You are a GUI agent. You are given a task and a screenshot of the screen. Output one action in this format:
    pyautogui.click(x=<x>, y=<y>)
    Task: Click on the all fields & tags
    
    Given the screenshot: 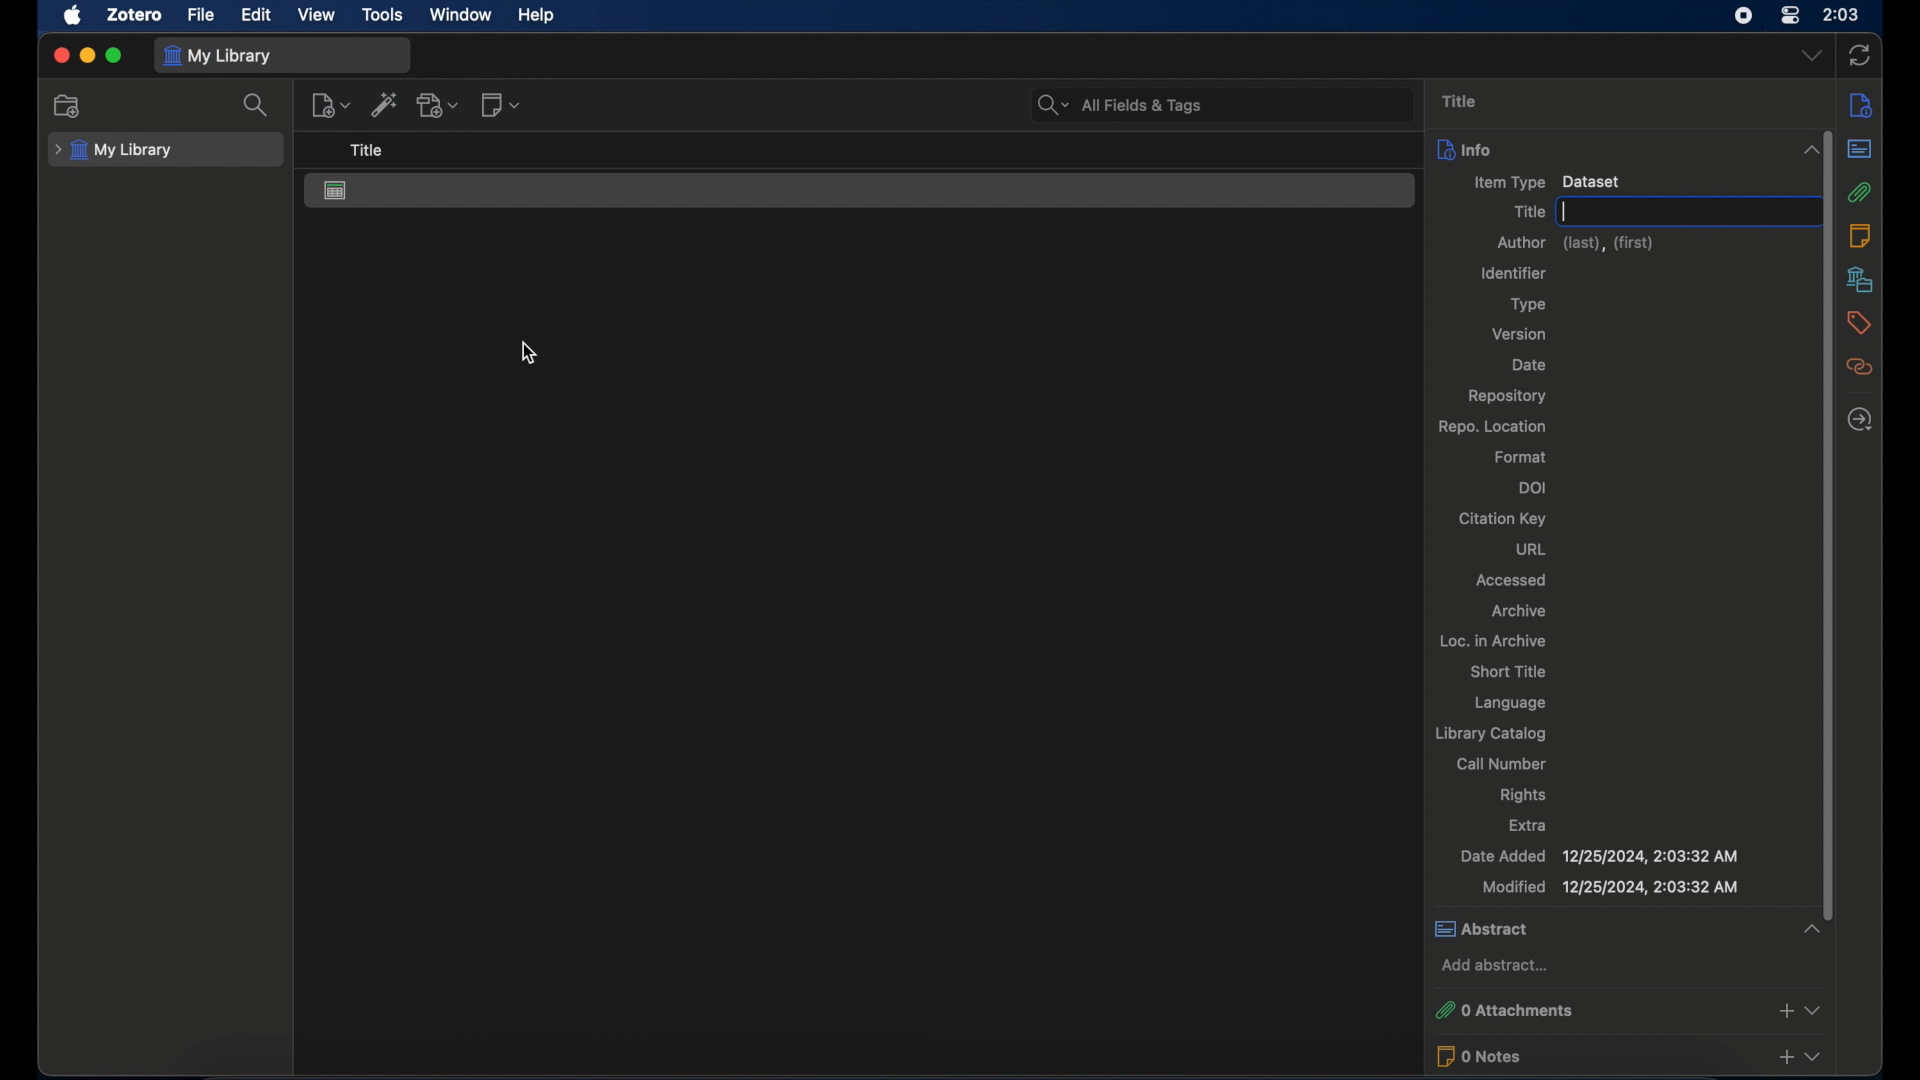 What is the action you would take?
    pyautogui.click(x=1118, y=105)
    